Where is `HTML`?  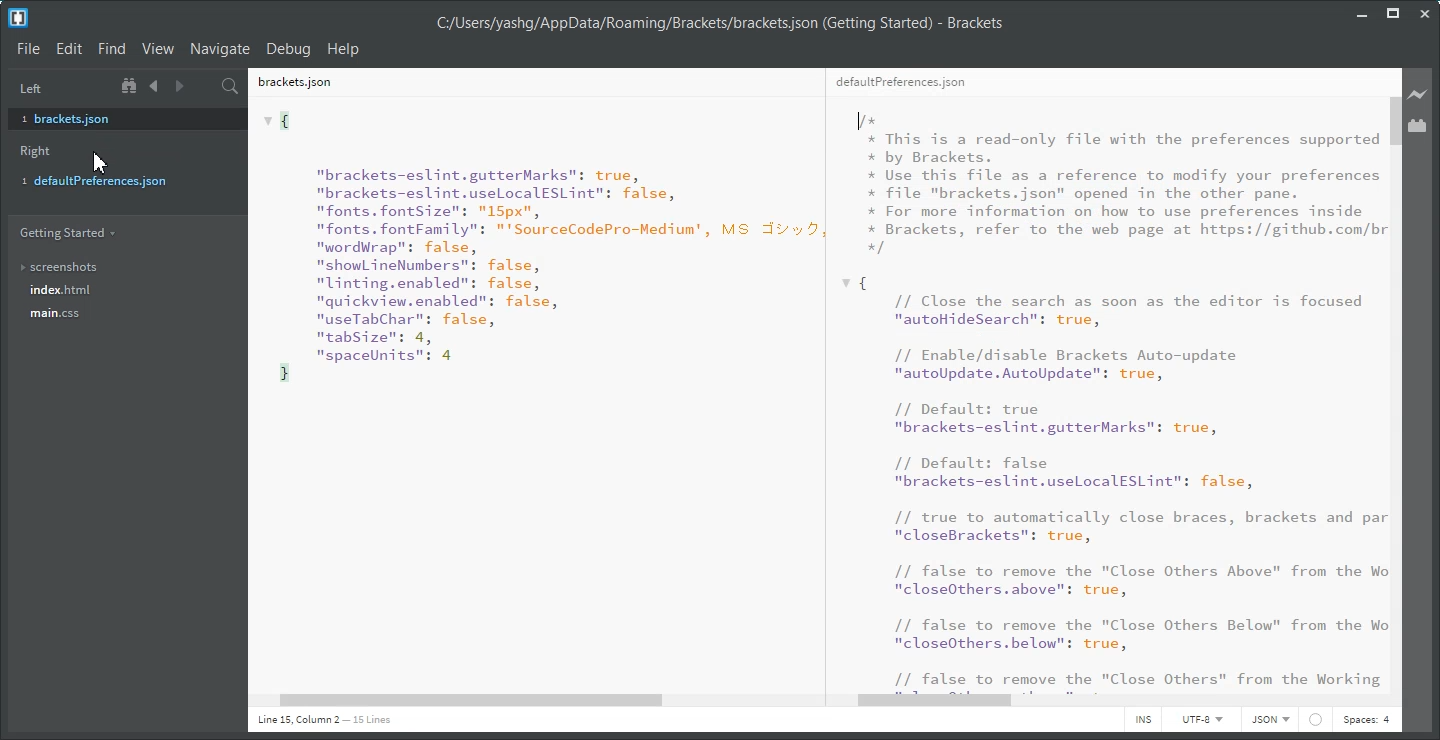 HTML is located at coordinates (1269, 721).